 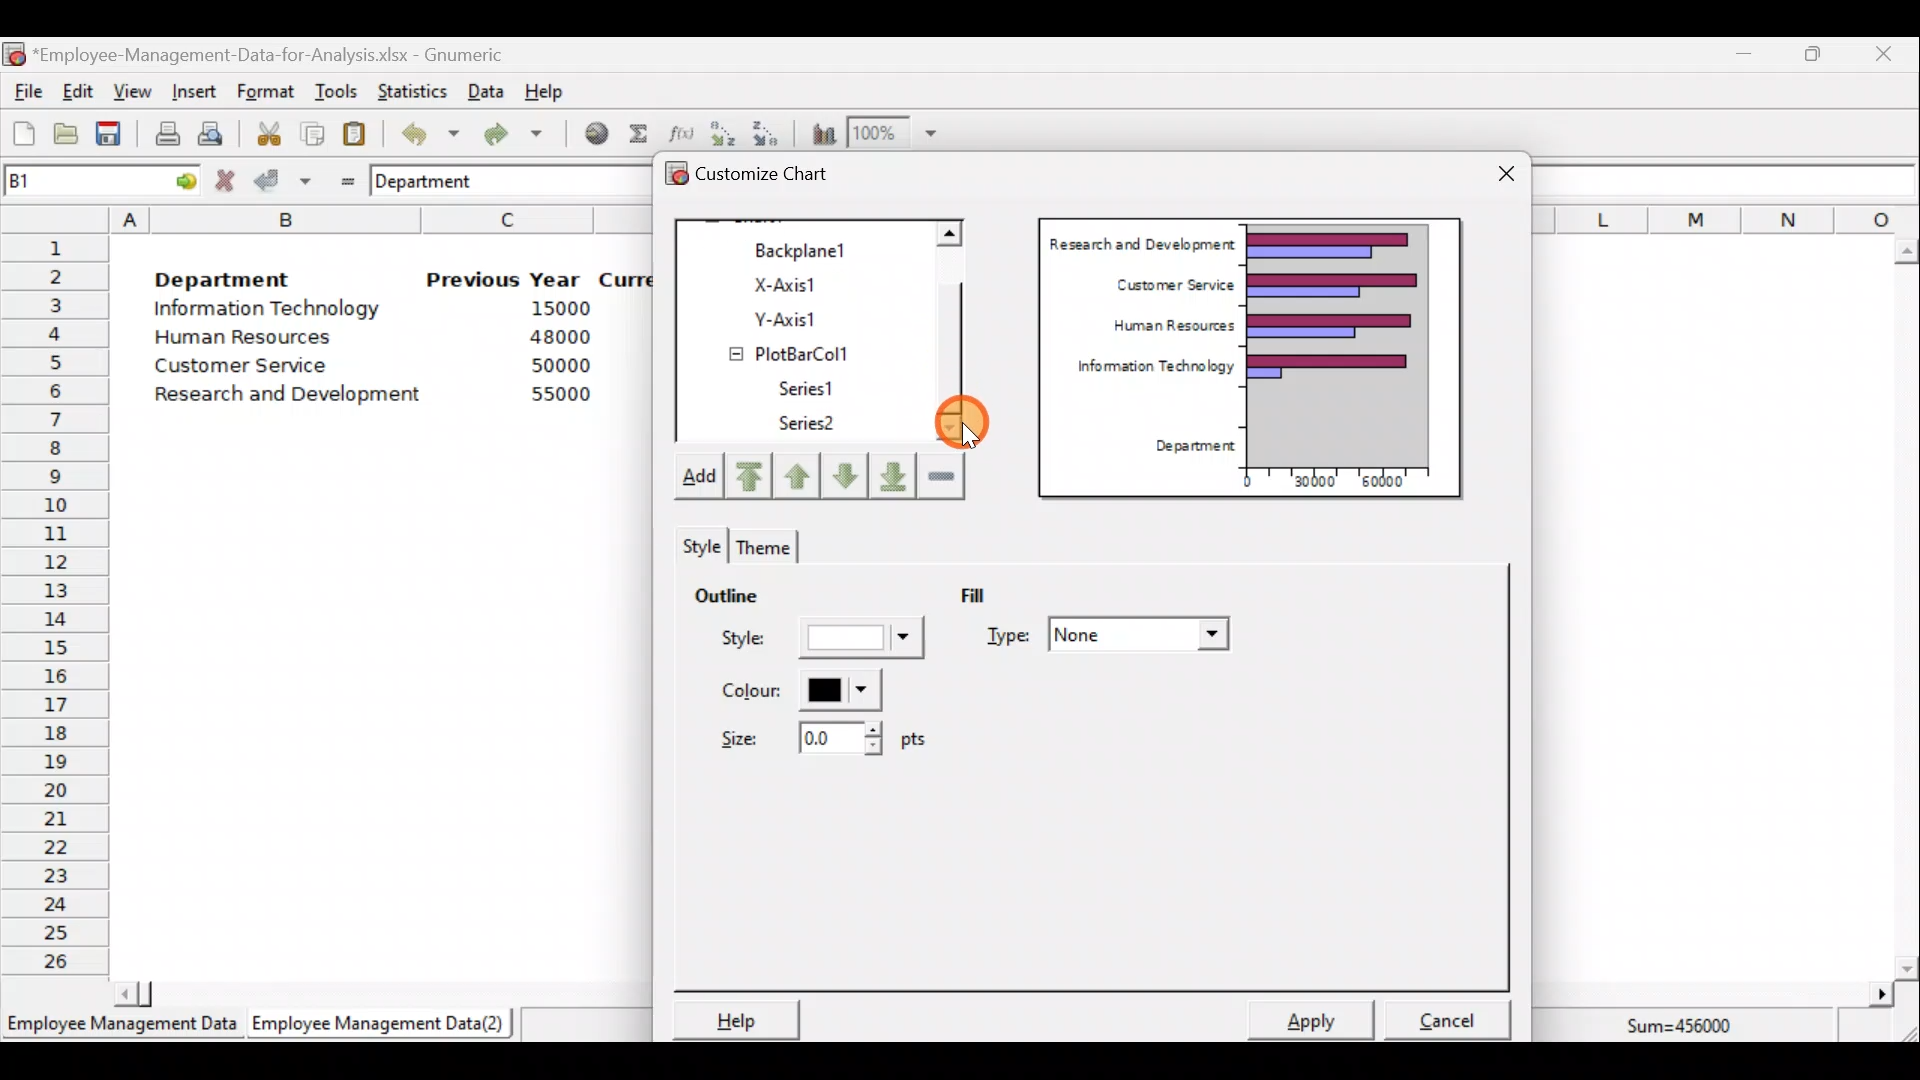 I want to click on Rows, so click(x=56, y=601).